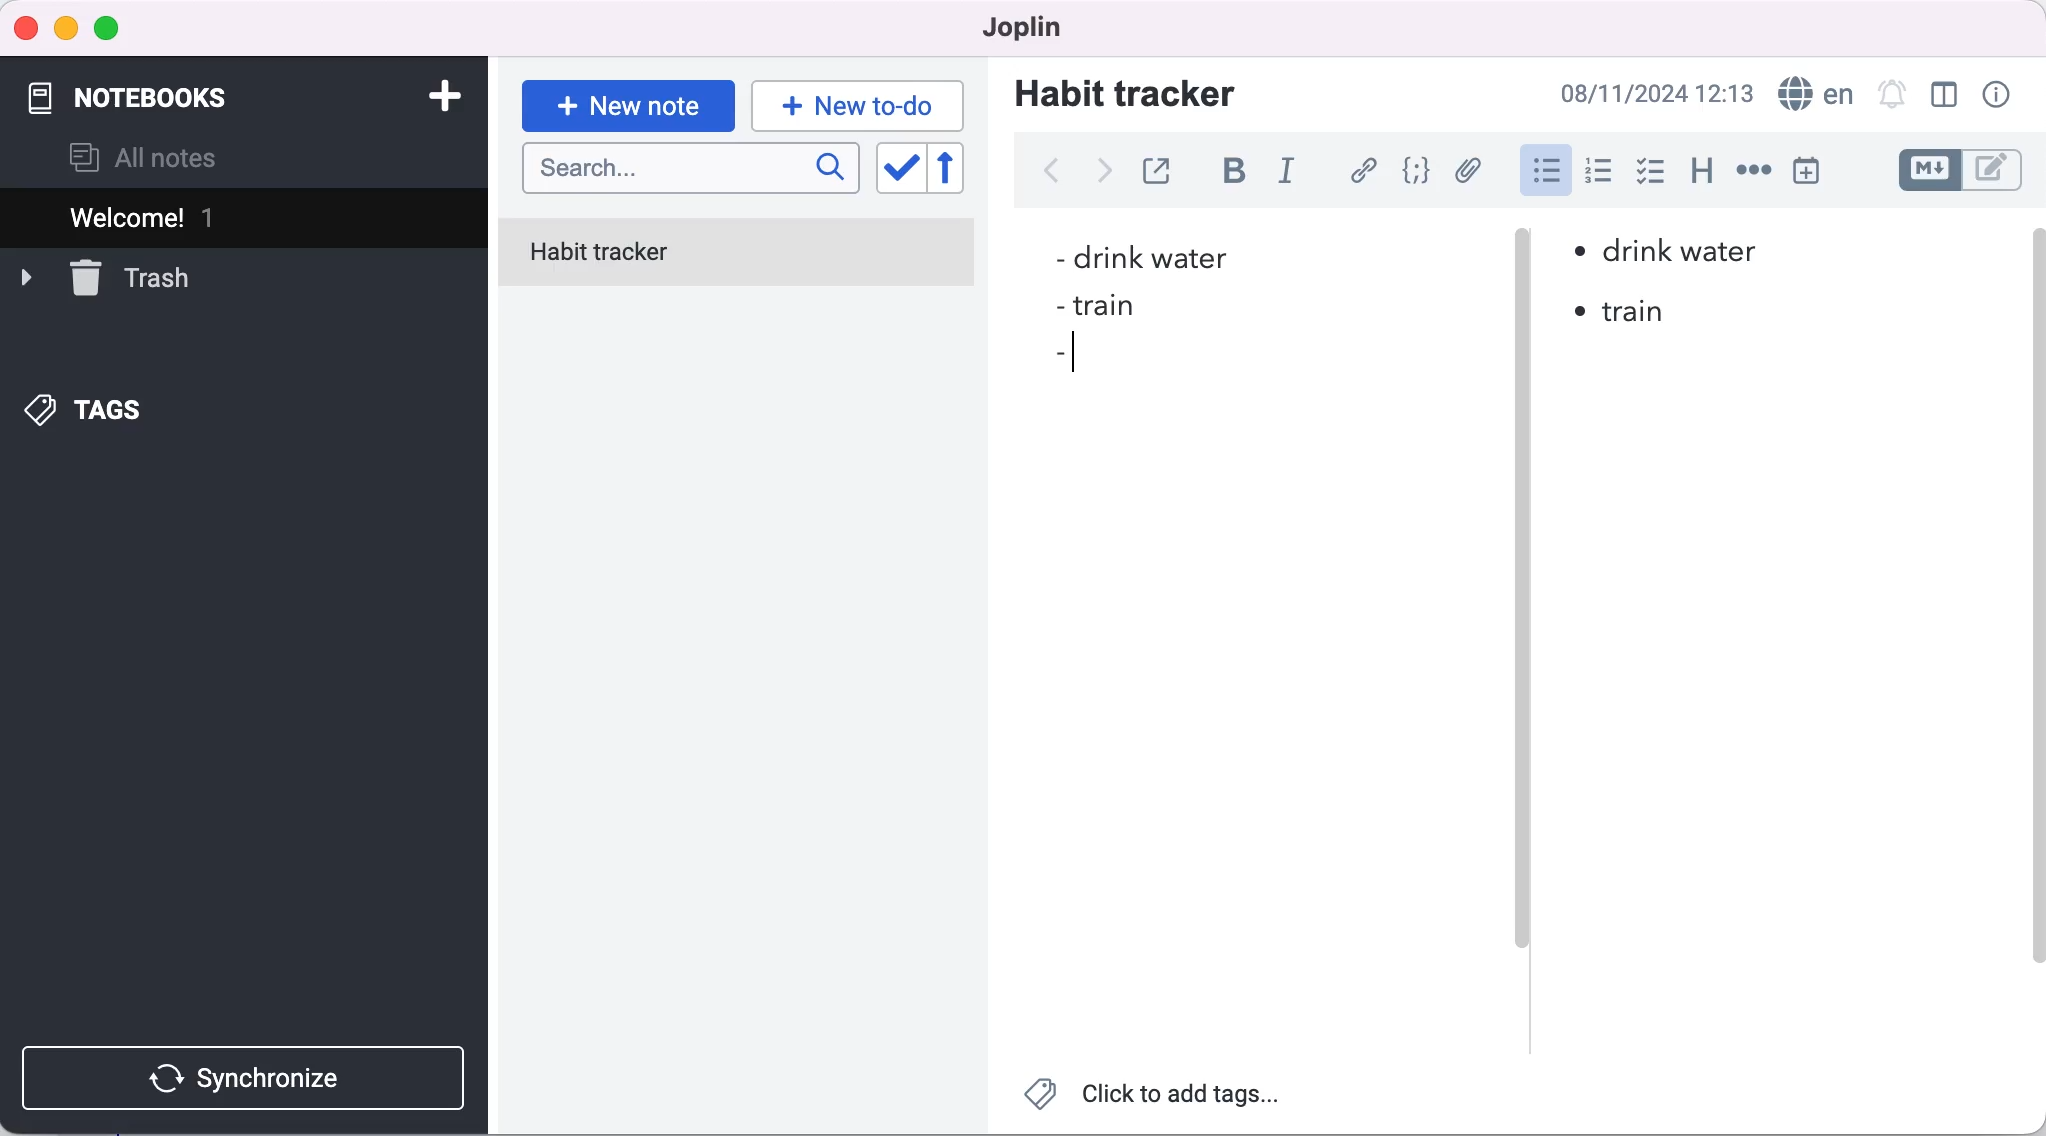 The height and width of the screenshot is (1136, 2046). I want to click on bold, so click(1242, 173).